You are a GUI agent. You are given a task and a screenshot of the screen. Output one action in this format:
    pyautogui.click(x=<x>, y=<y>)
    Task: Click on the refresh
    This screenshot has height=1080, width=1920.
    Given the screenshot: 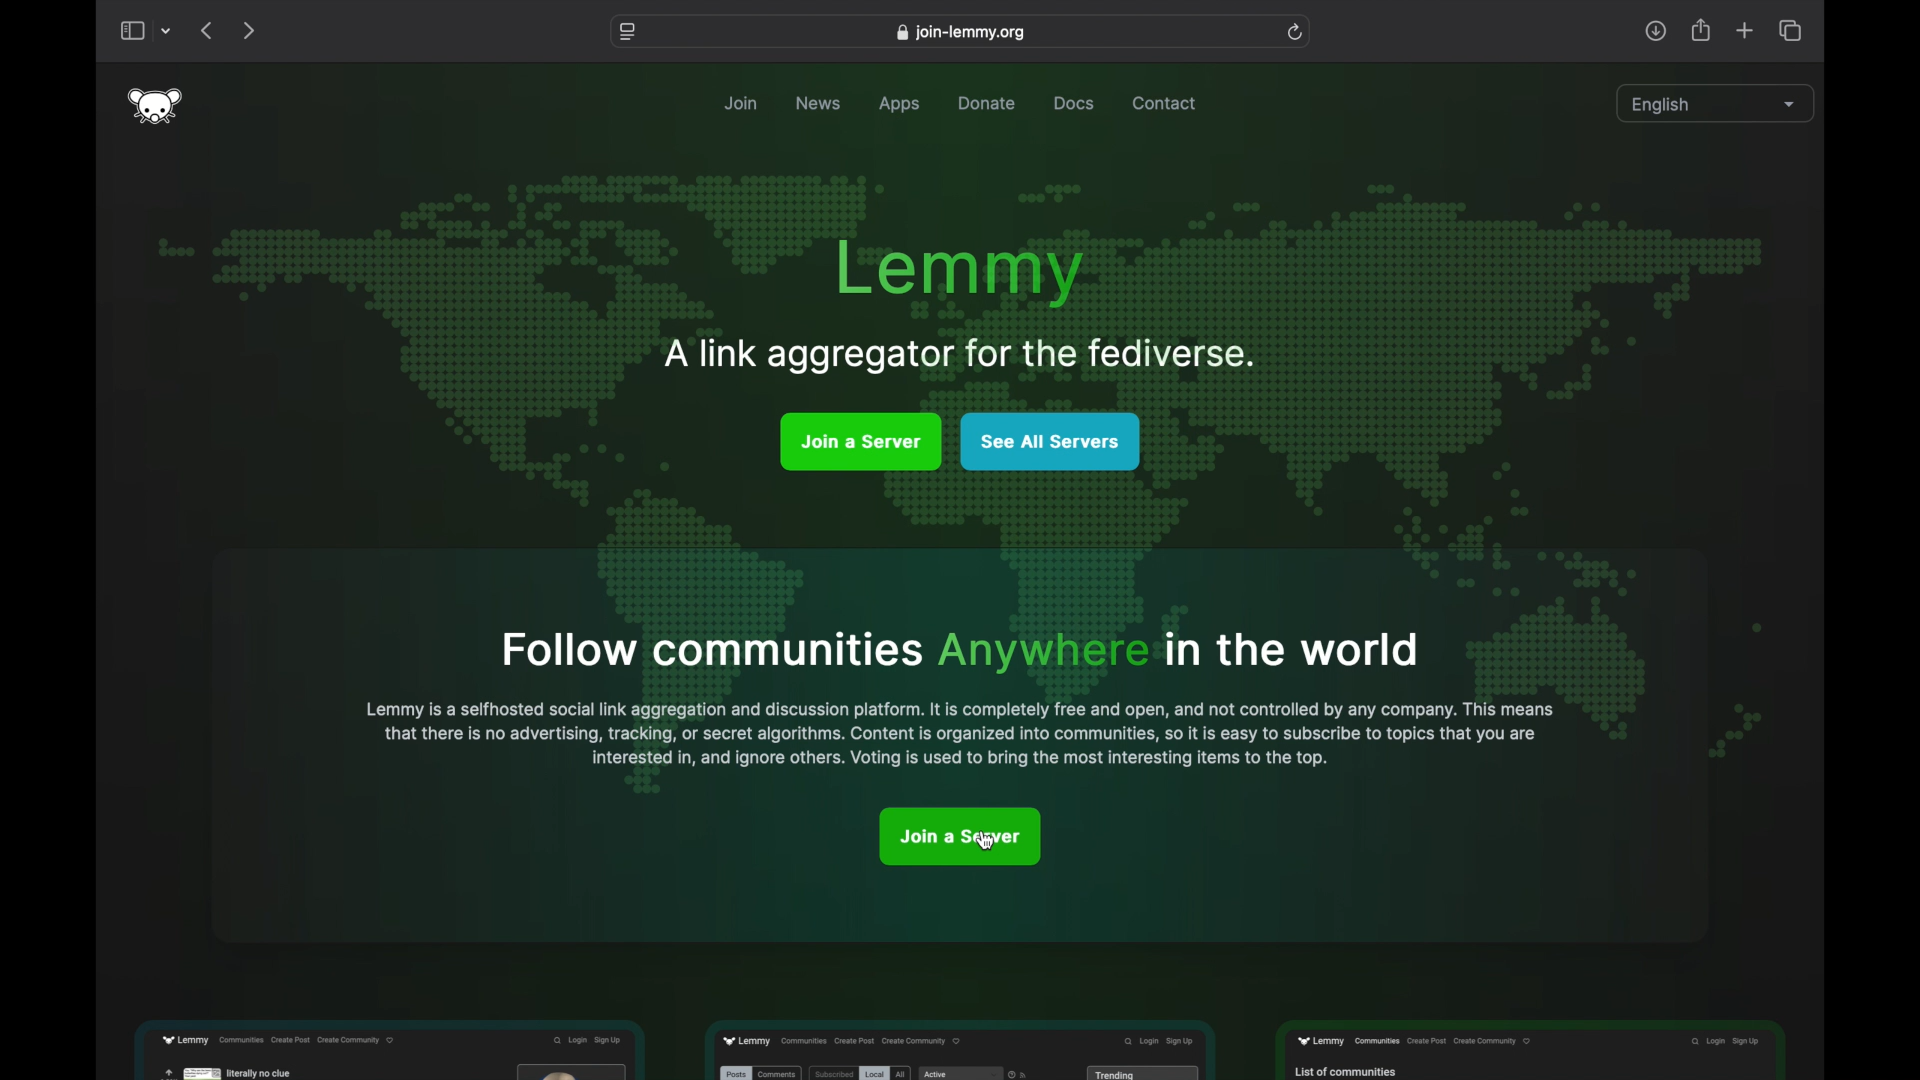 What is the action you would take?
    pyautogui.click(x=1295, y=32)
    